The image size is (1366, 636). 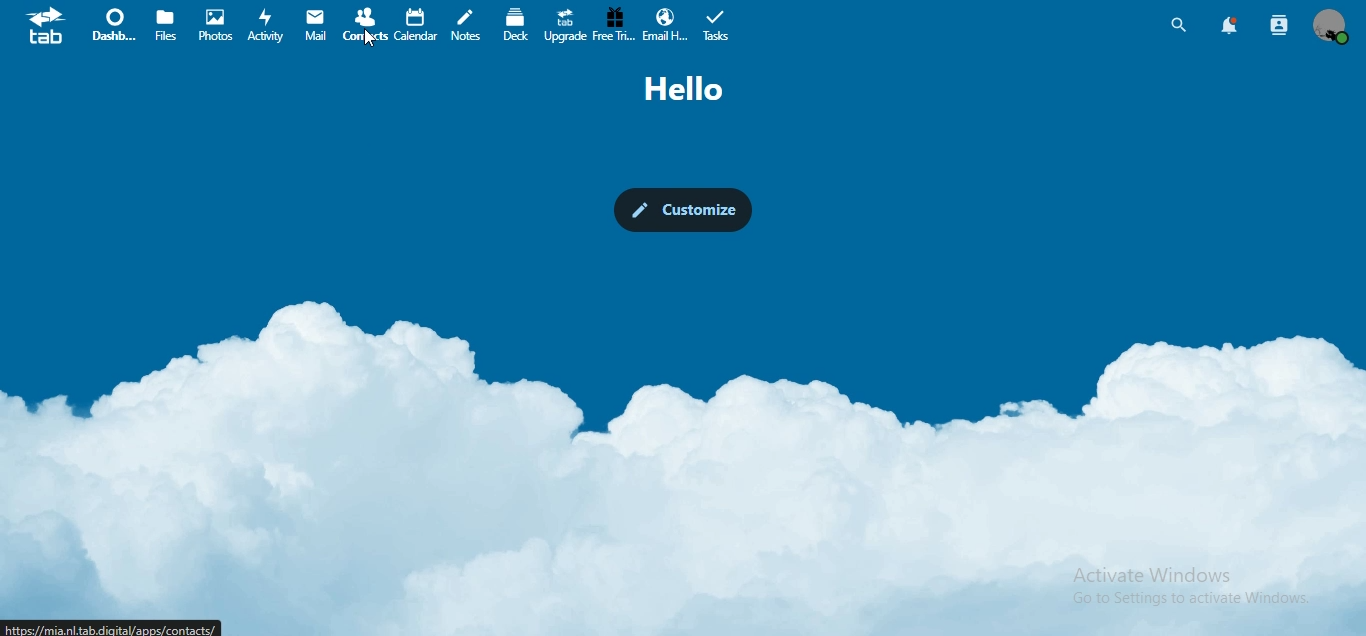 I want to click on deck, so click(x=518, y=26).